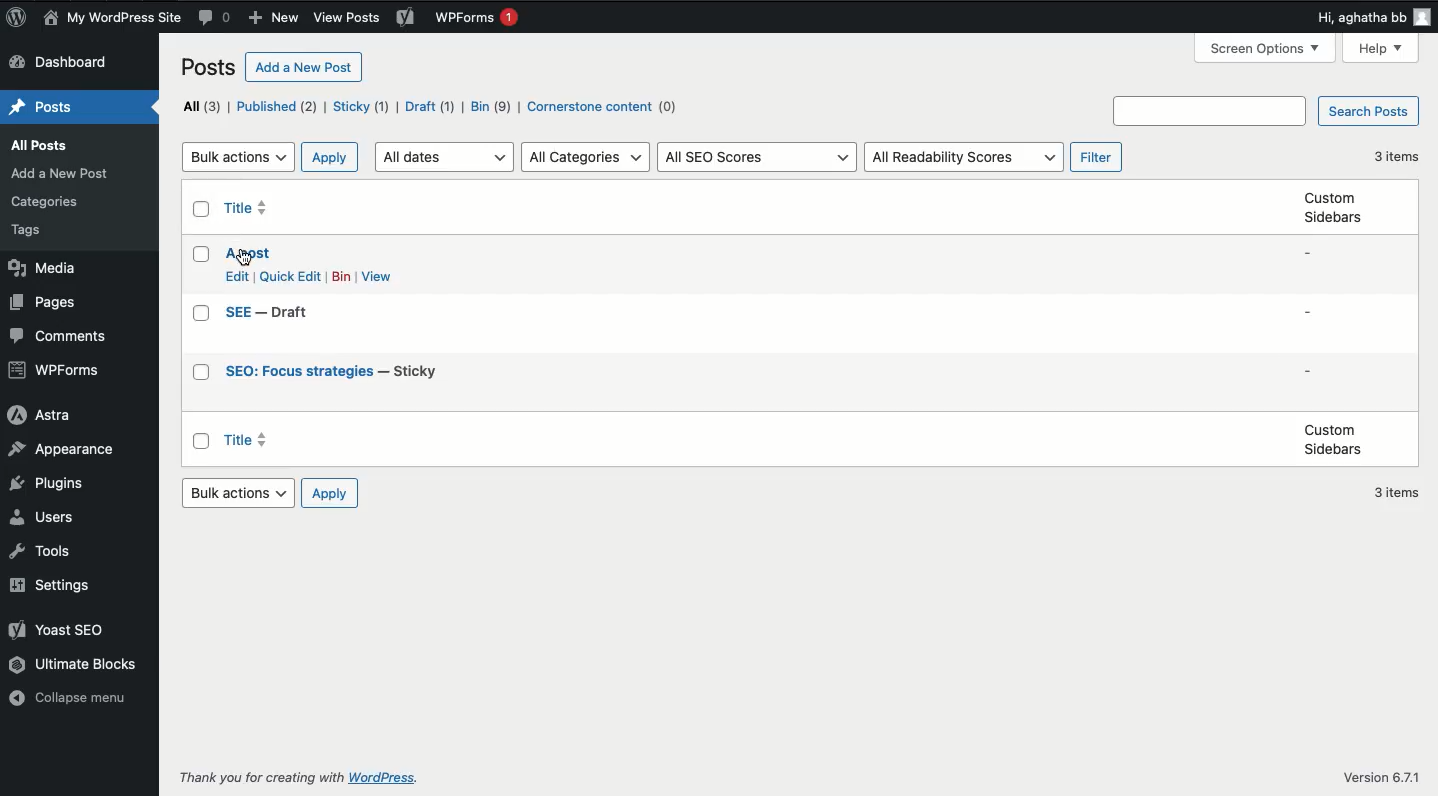 The height and width of the screenshot is (796, 1438). I want to click on Title, so click(250, 208).